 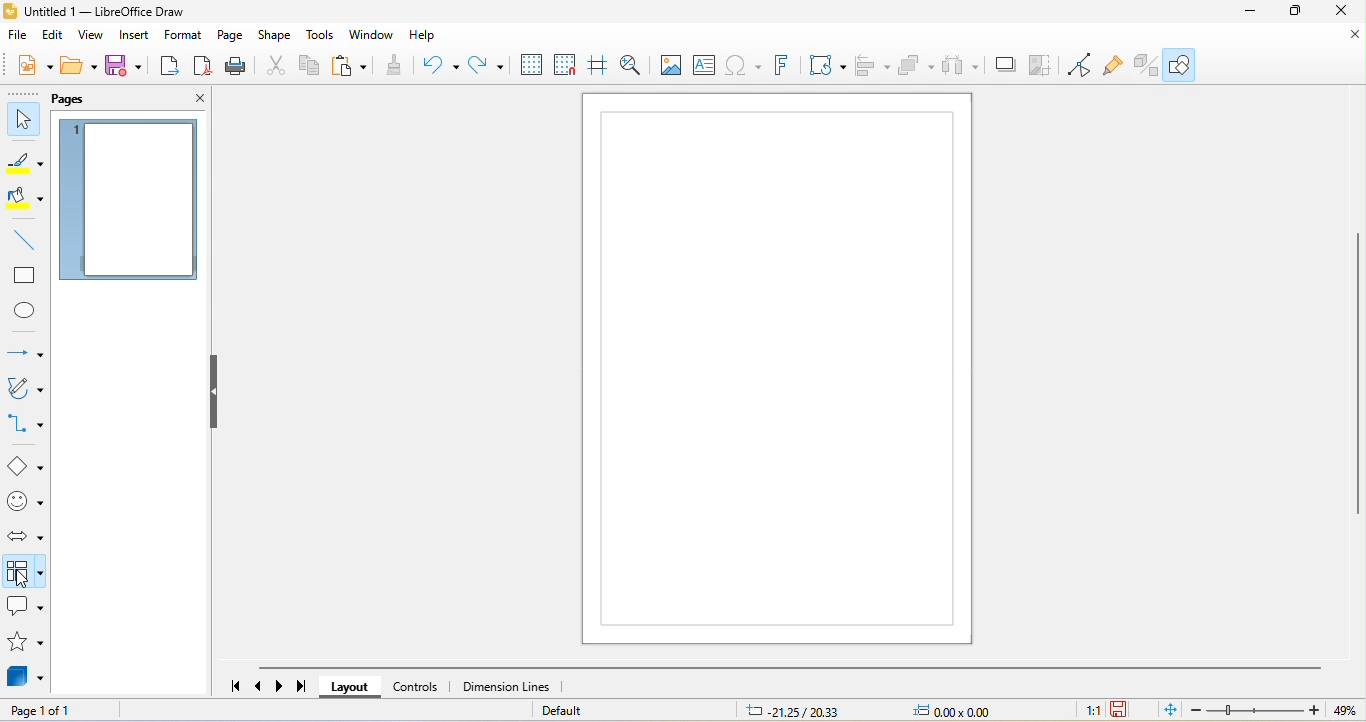 I want to click on Zoom in , so click(x=1316, y=711).